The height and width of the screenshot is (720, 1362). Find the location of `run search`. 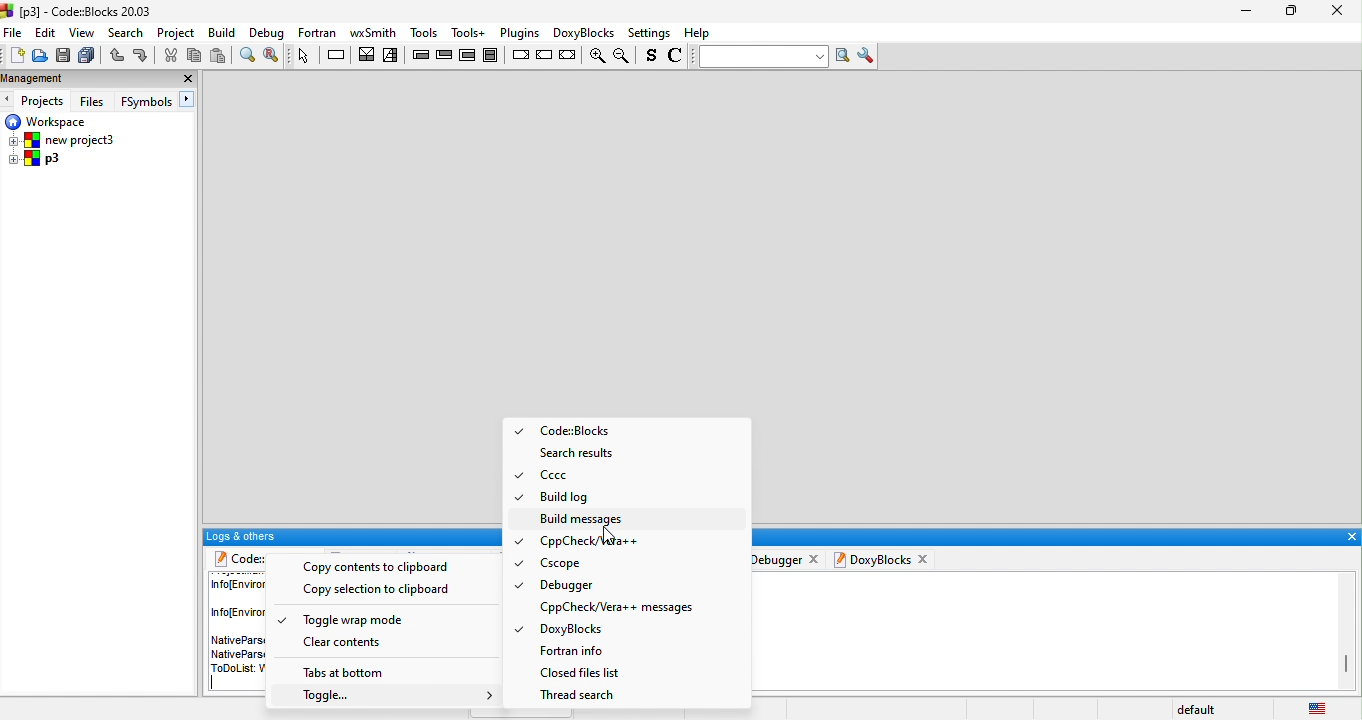

run search is located at coordinates (844, 56).